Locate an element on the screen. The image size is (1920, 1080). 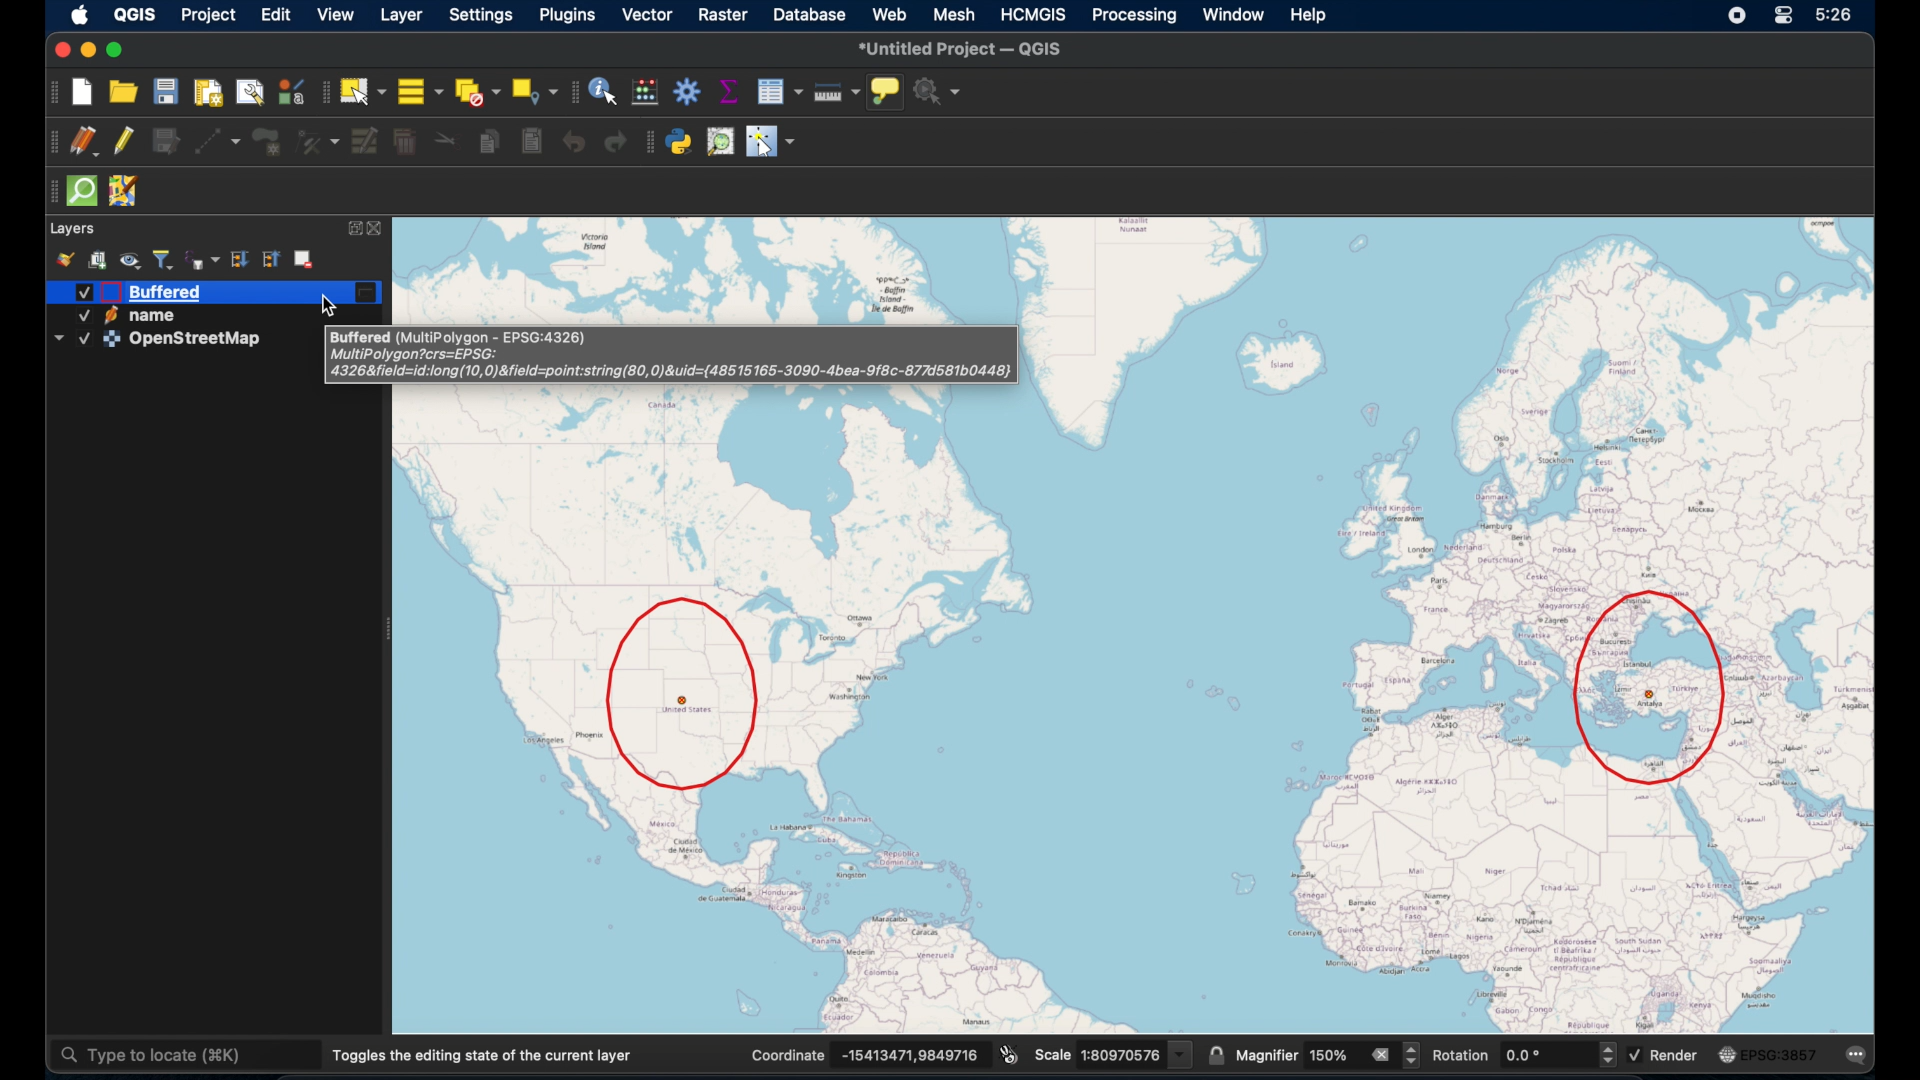
5:26 is located at coordinates (1835, 14).